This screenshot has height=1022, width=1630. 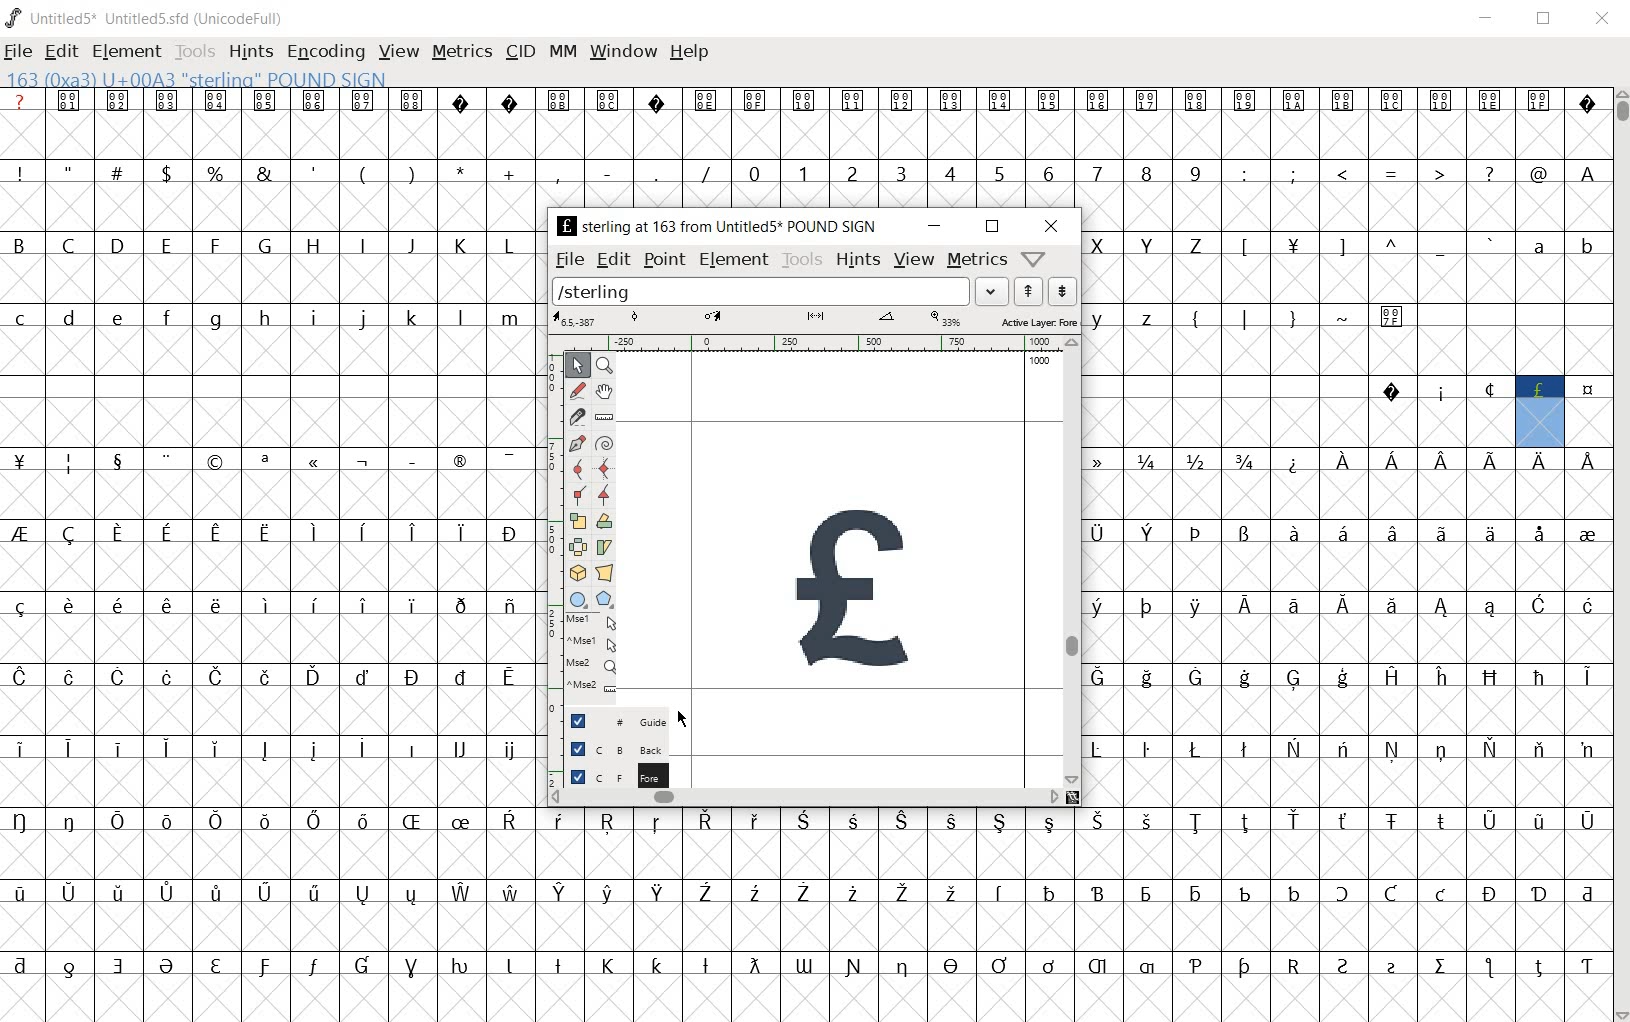 I want to click on Symbol, so click(x=852, y=894).